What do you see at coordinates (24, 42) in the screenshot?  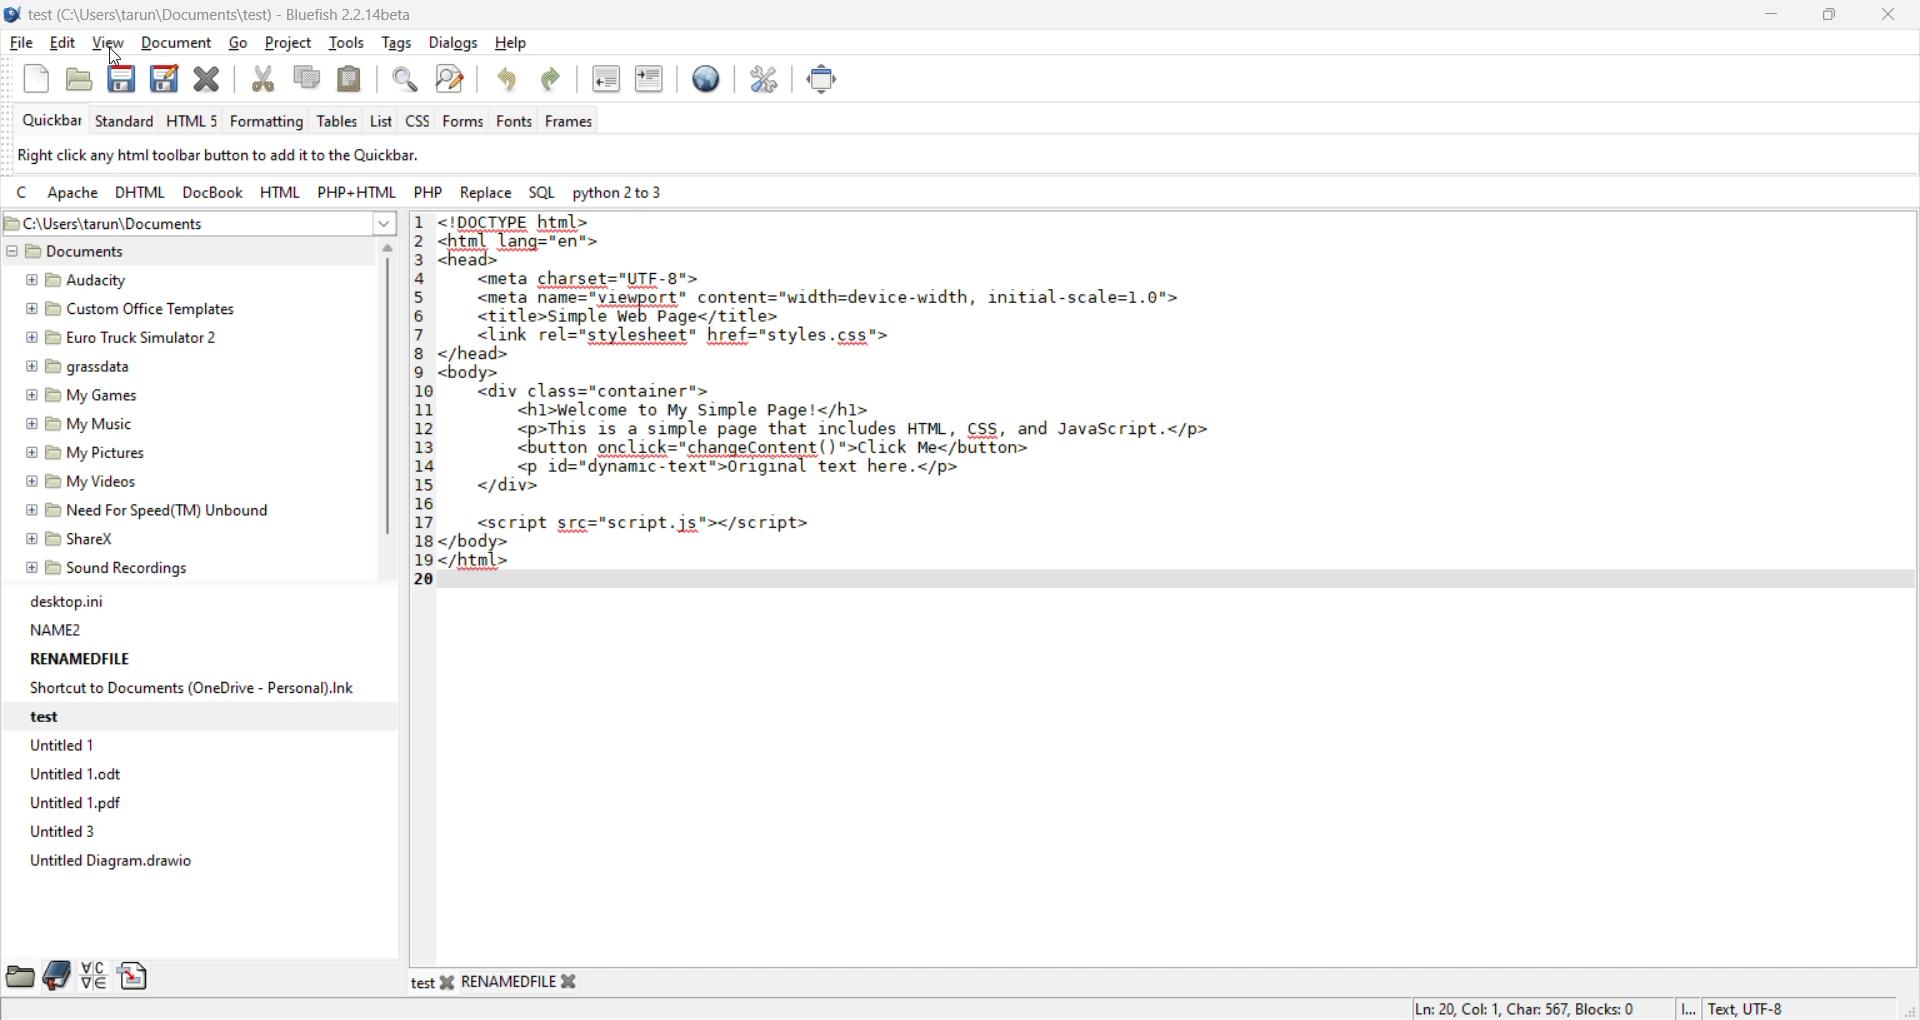 I see `file` at bounding box center [24, 42].